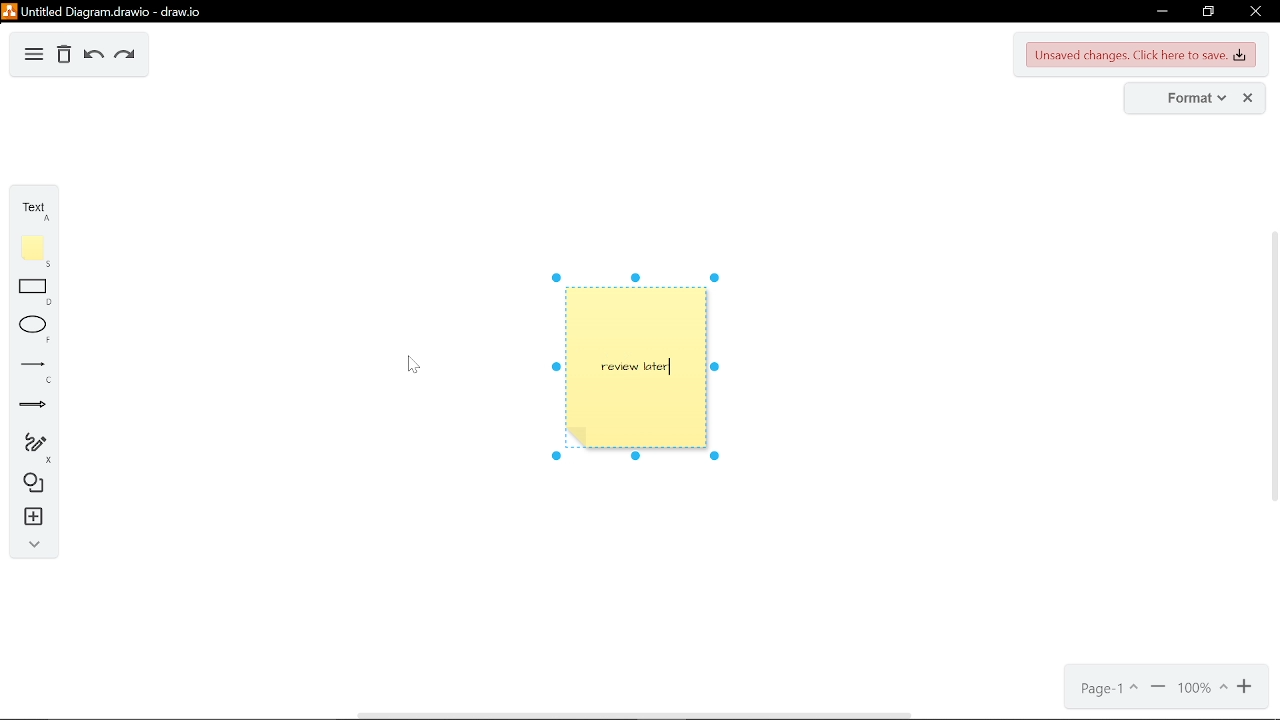 The width and height of the screenshot is (1280, 720). What do you see at coordinates (642, 365) in the screenshot?
I see `"review later" text added to the floating note` at bounding box center [642, 365].